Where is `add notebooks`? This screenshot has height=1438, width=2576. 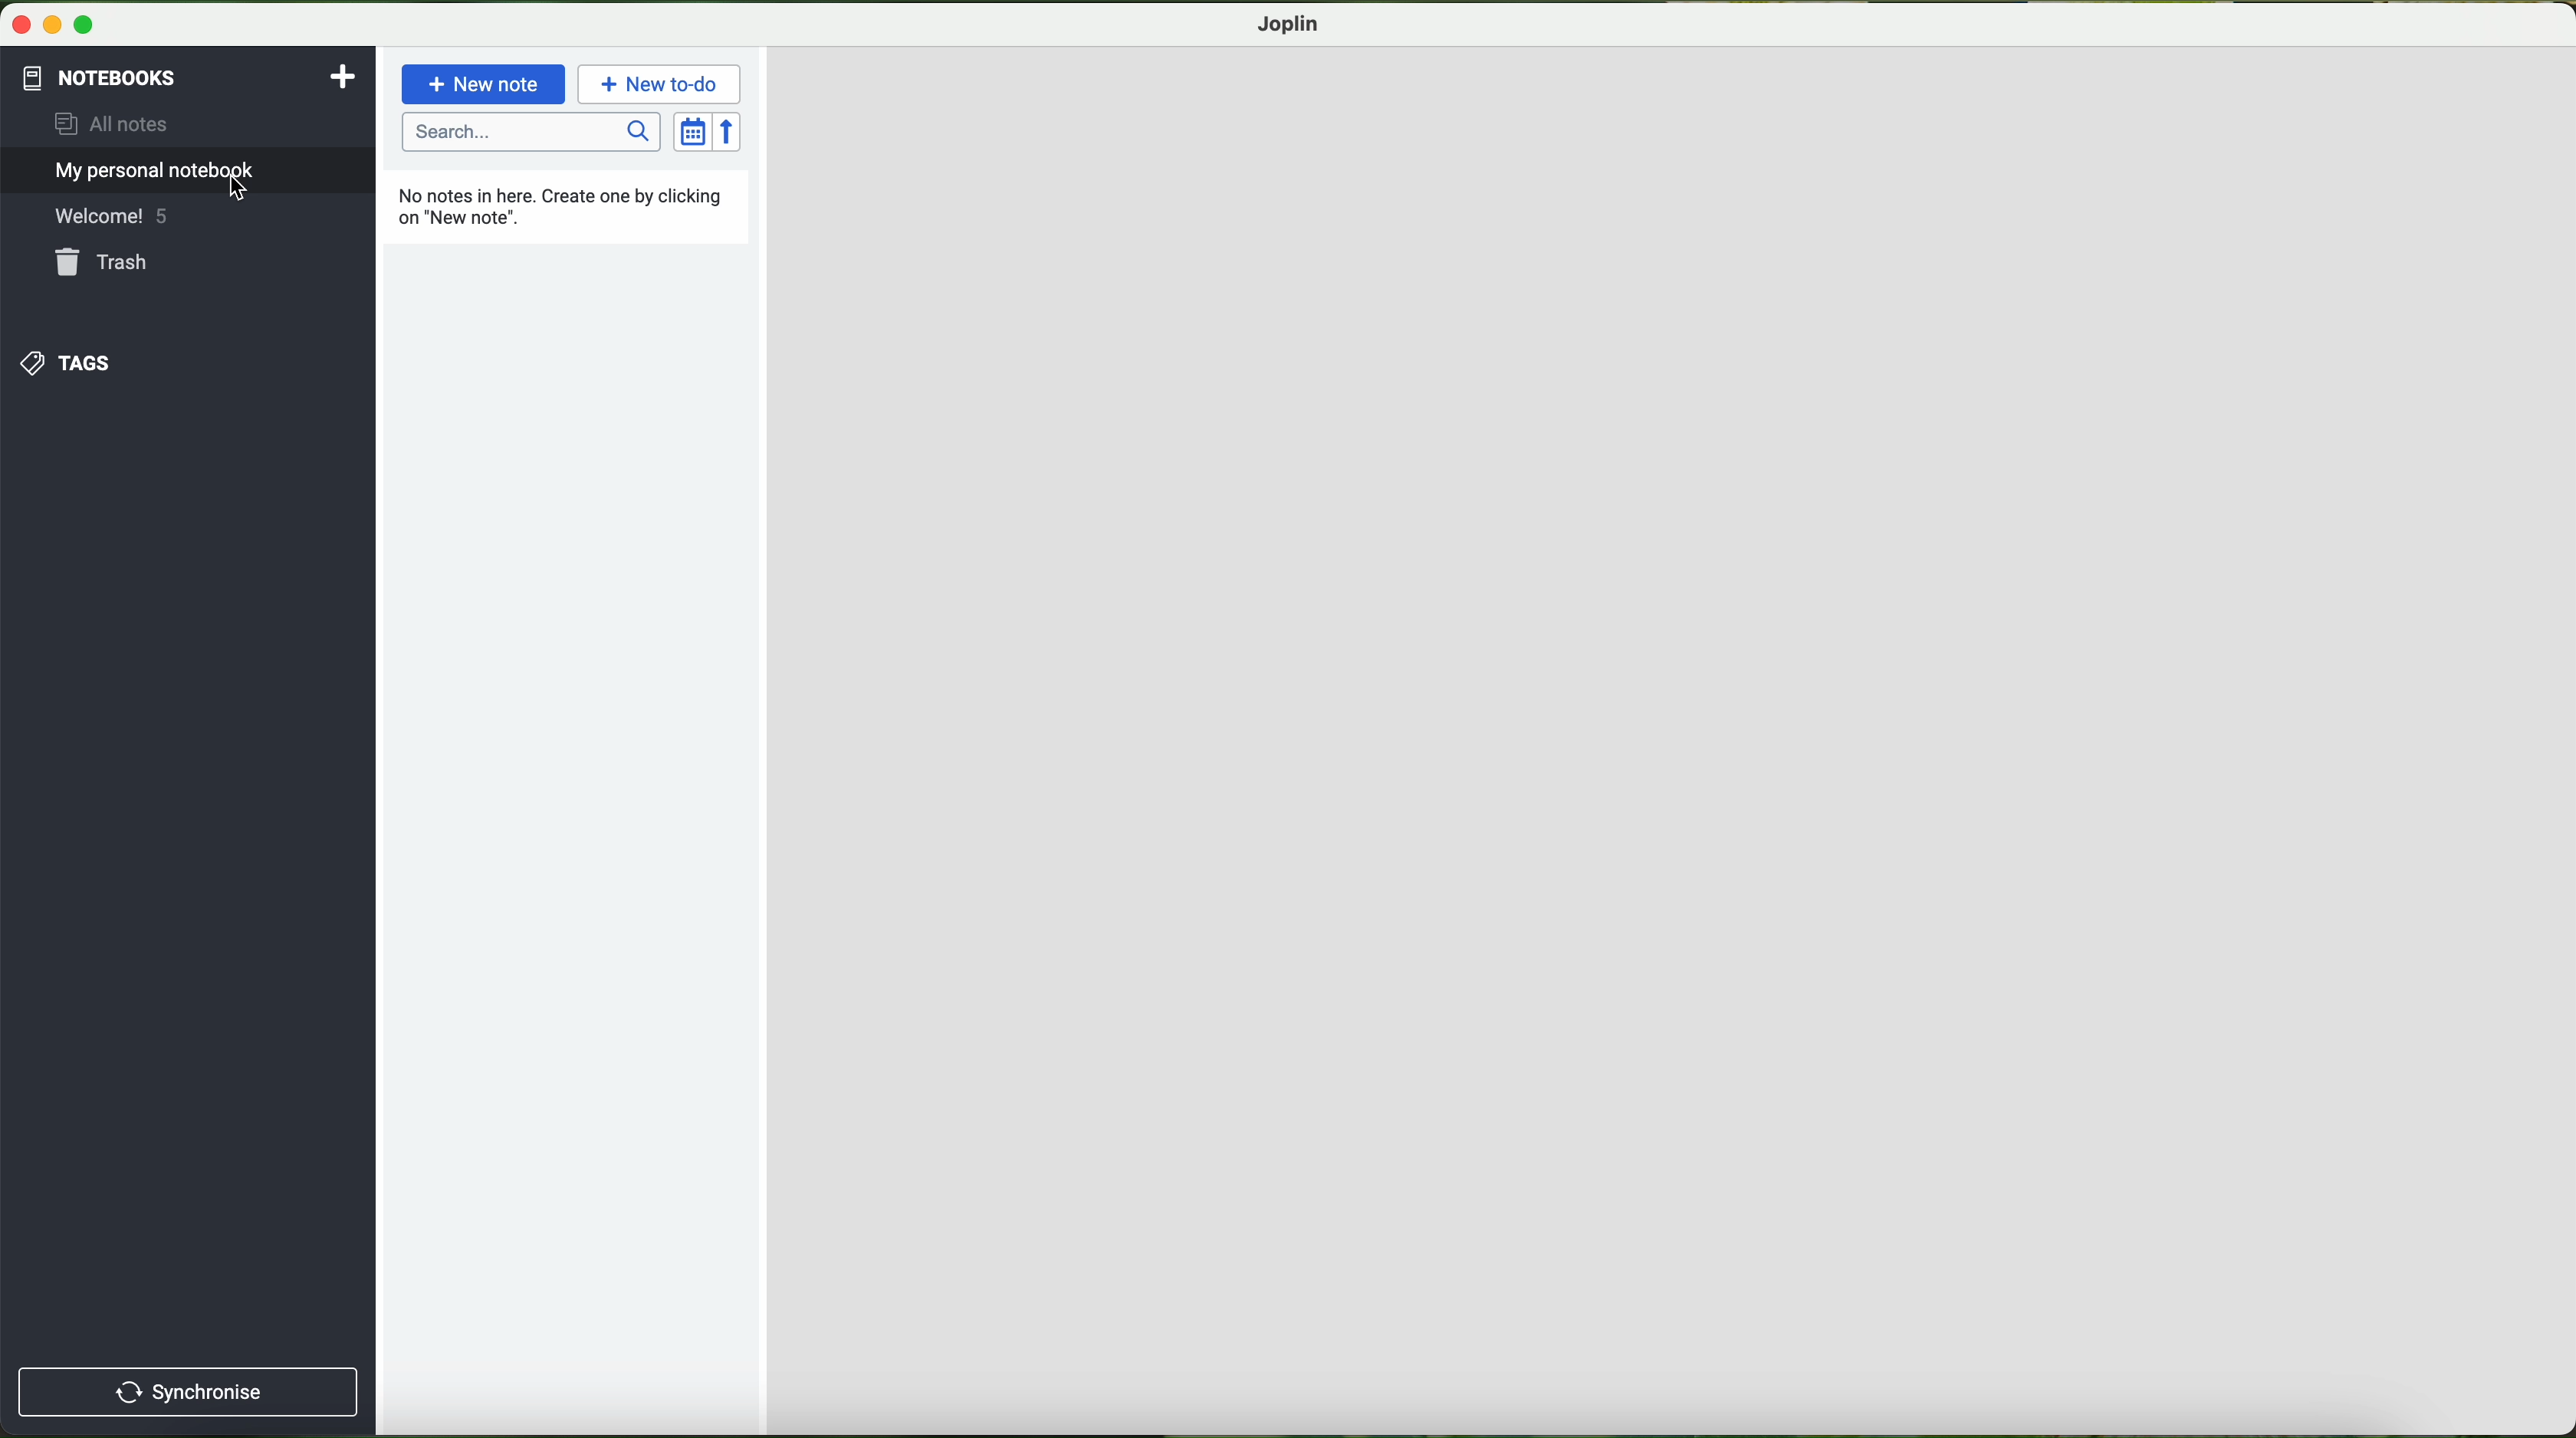
add notebooks is located at coordinates (340, 75).